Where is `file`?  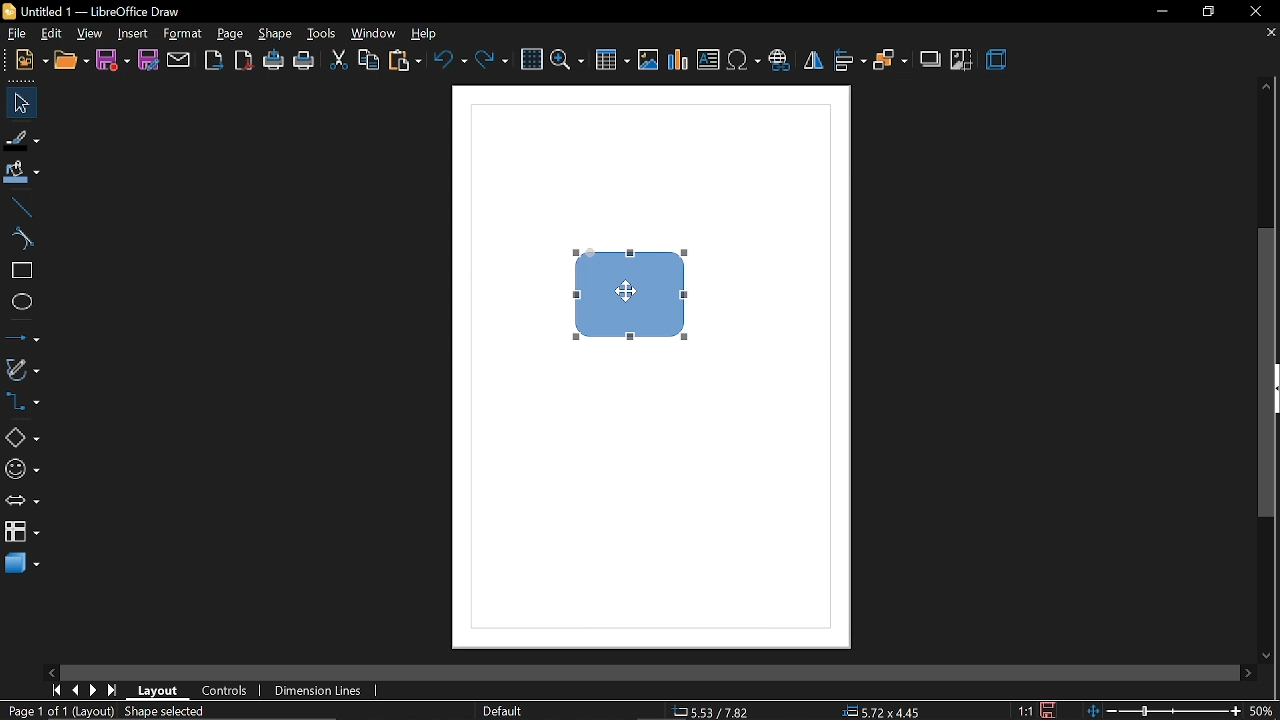 file is located at coordinates (19, 34).